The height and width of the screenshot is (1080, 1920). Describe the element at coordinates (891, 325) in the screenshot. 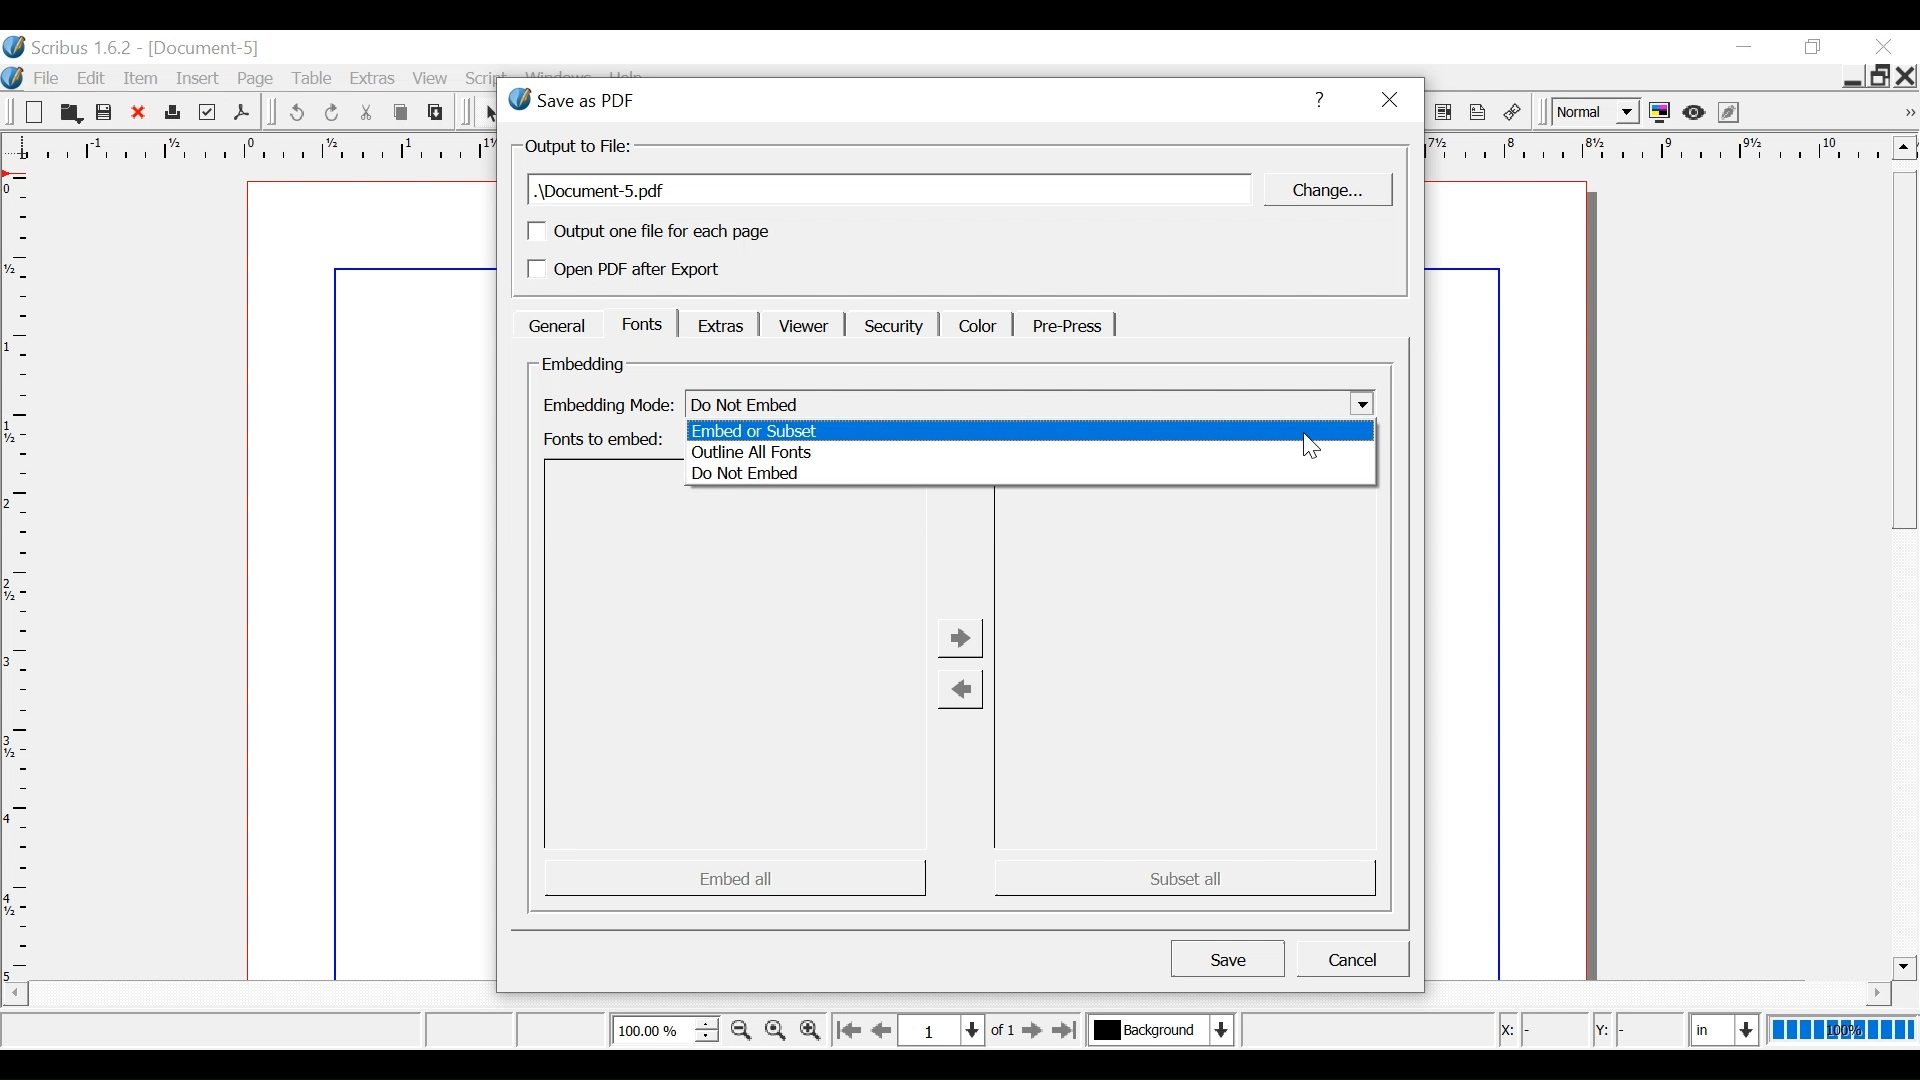

I see `Security` at that location.